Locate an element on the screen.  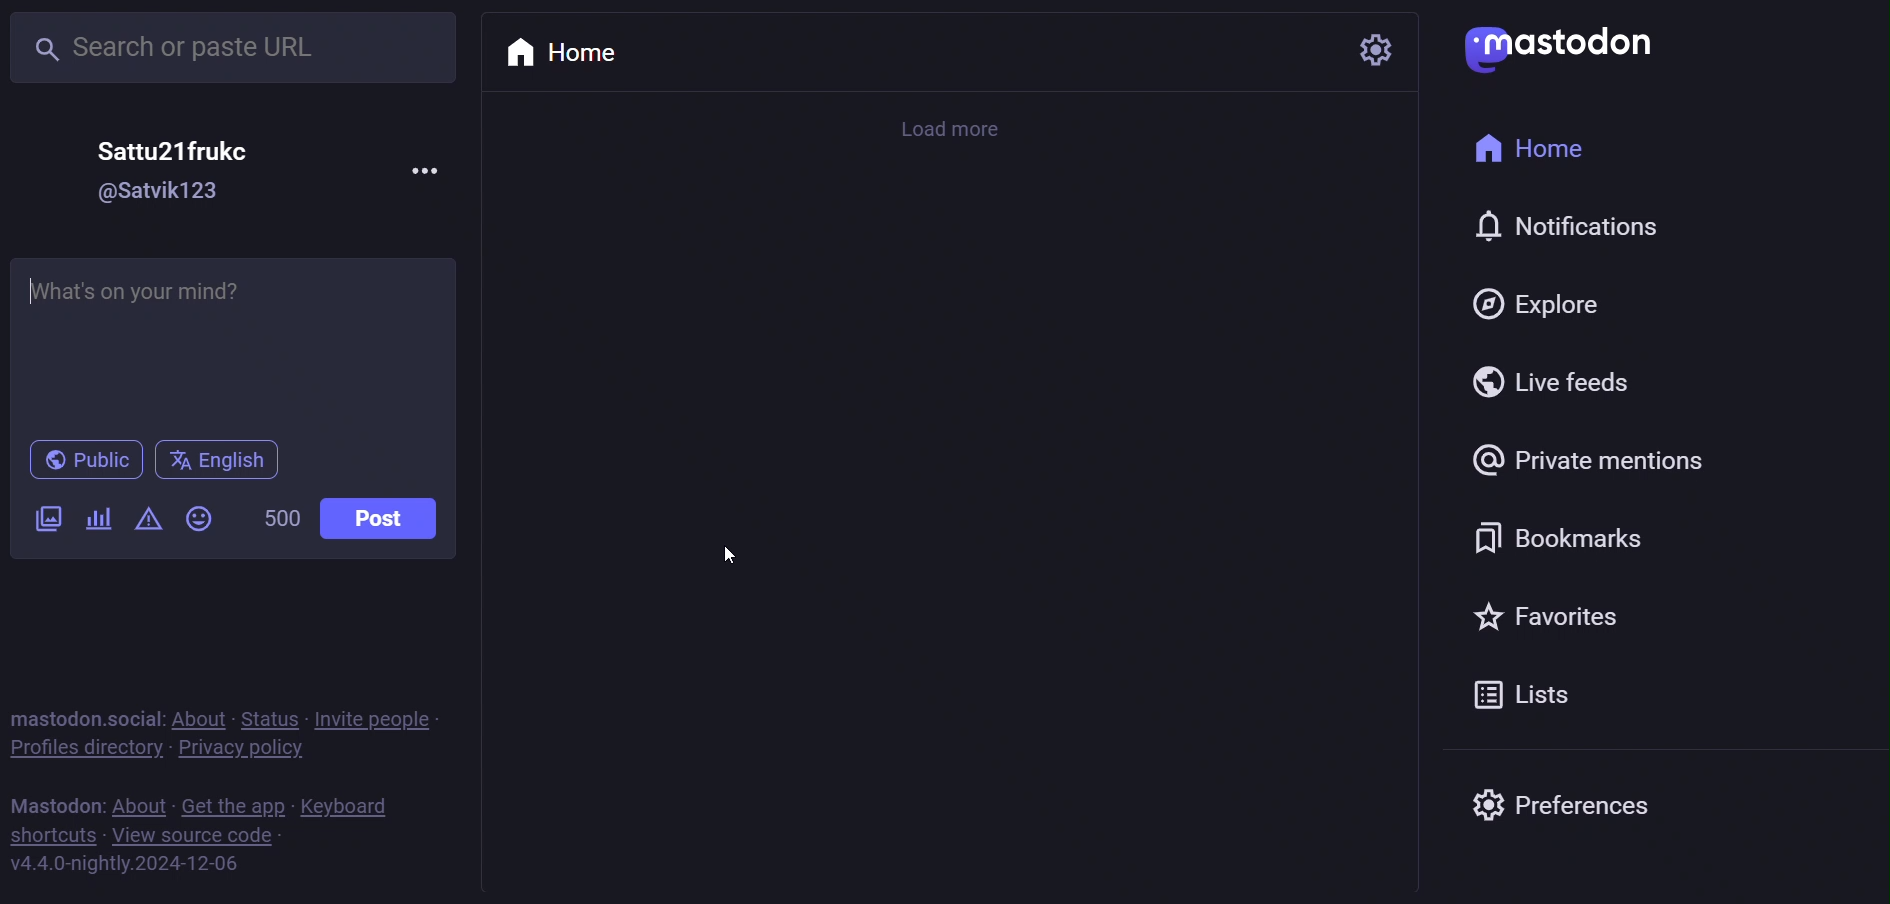
mastodon is located at coordinates (1566, 42).